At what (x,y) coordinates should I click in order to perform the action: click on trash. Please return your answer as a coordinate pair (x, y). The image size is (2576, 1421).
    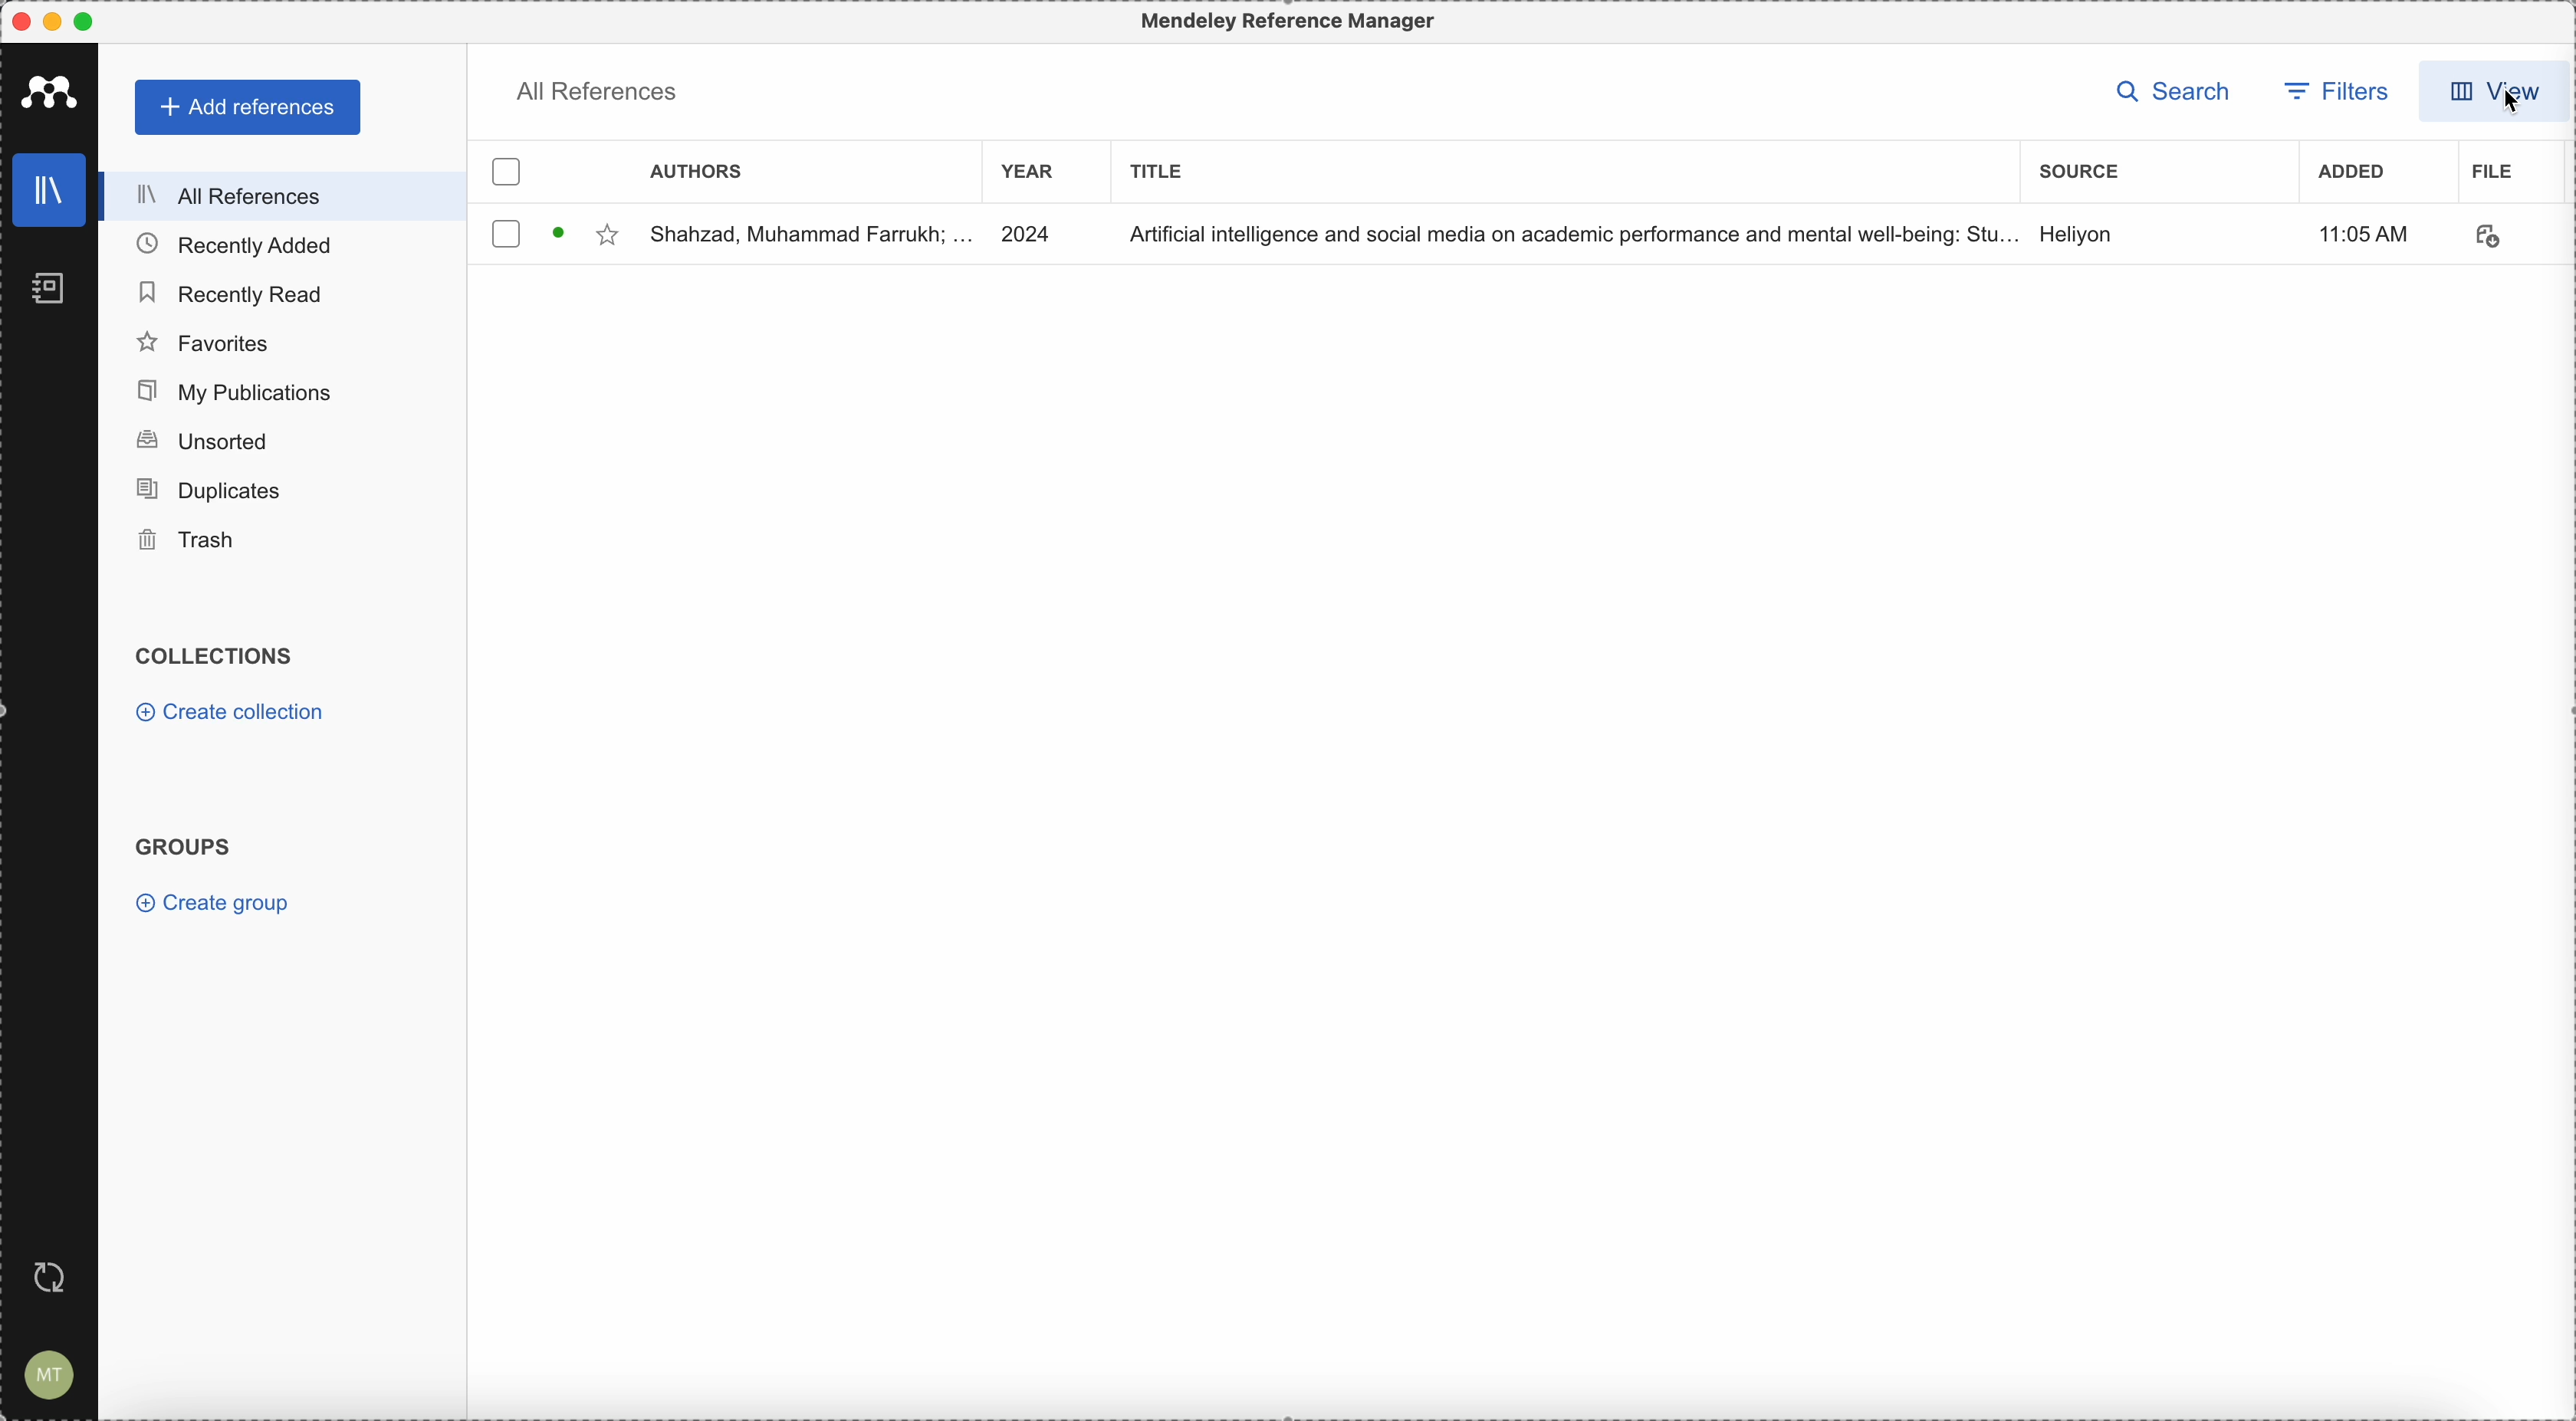
    Looking at the image, I should click on (184, 540).